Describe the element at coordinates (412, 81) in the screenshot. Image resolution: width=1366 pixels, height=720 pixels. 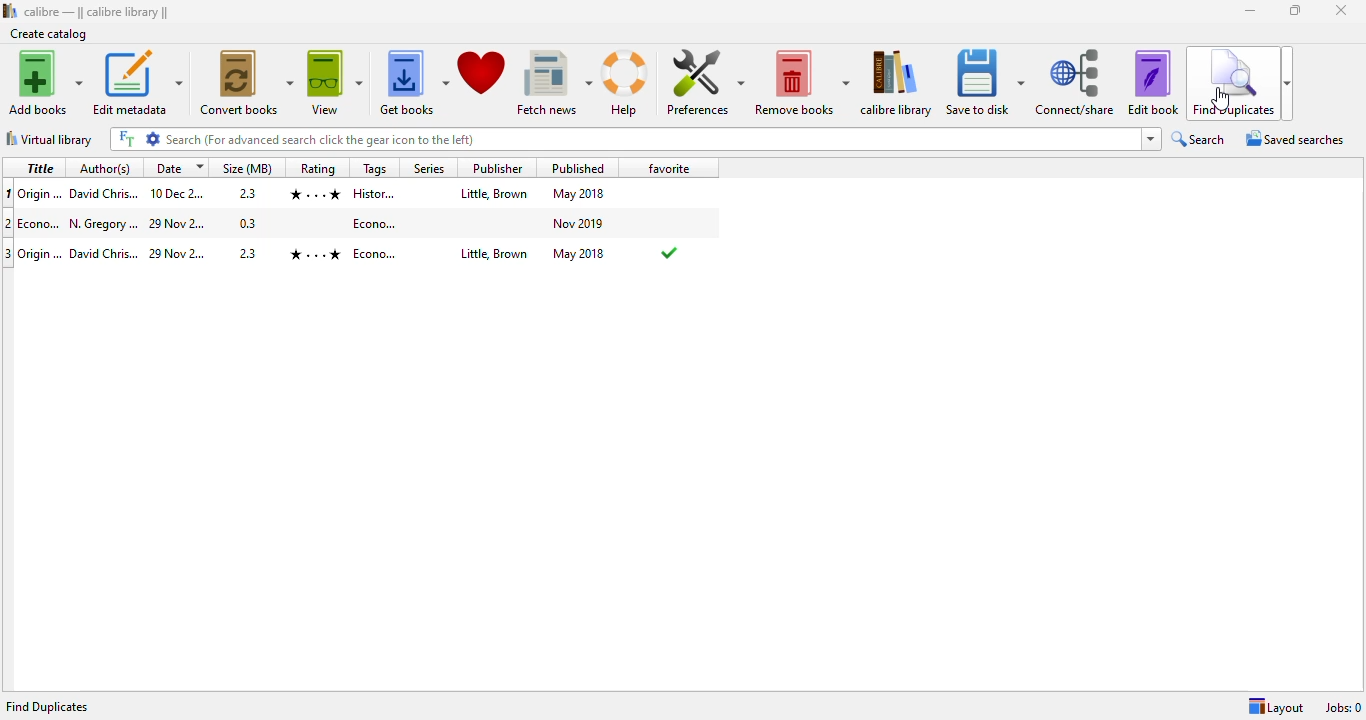
I see `get books` at that location.